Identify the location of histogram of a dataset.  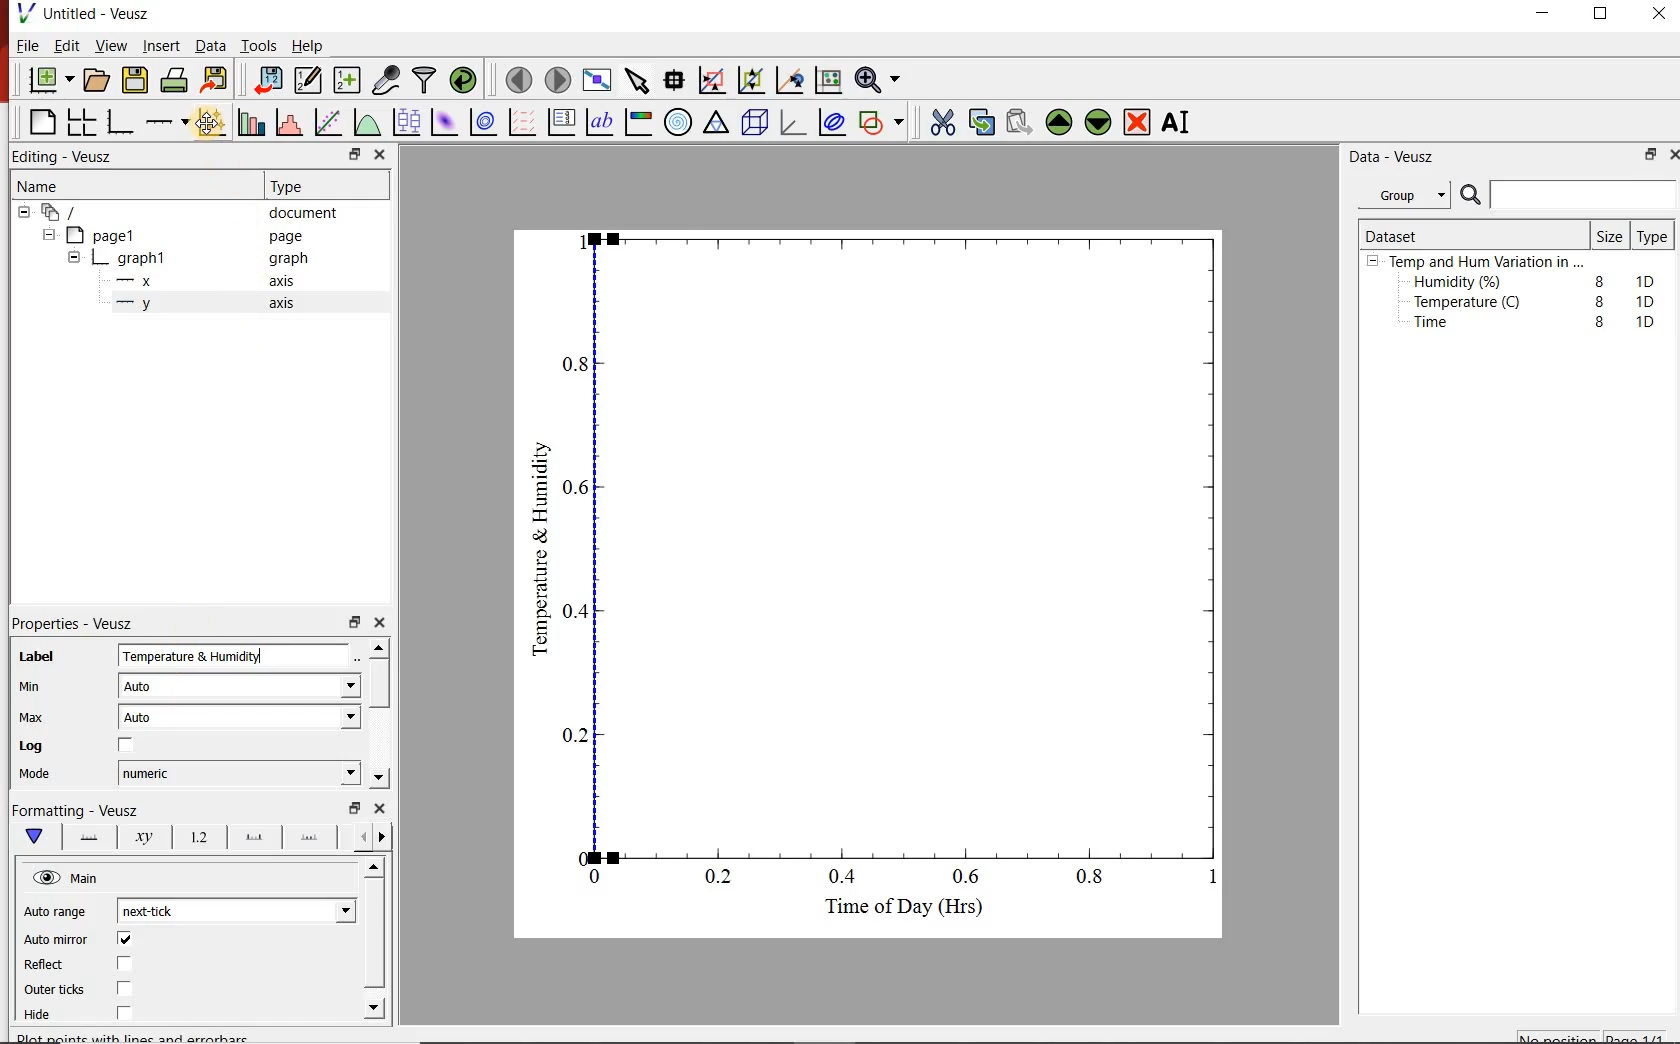
(292, 122).